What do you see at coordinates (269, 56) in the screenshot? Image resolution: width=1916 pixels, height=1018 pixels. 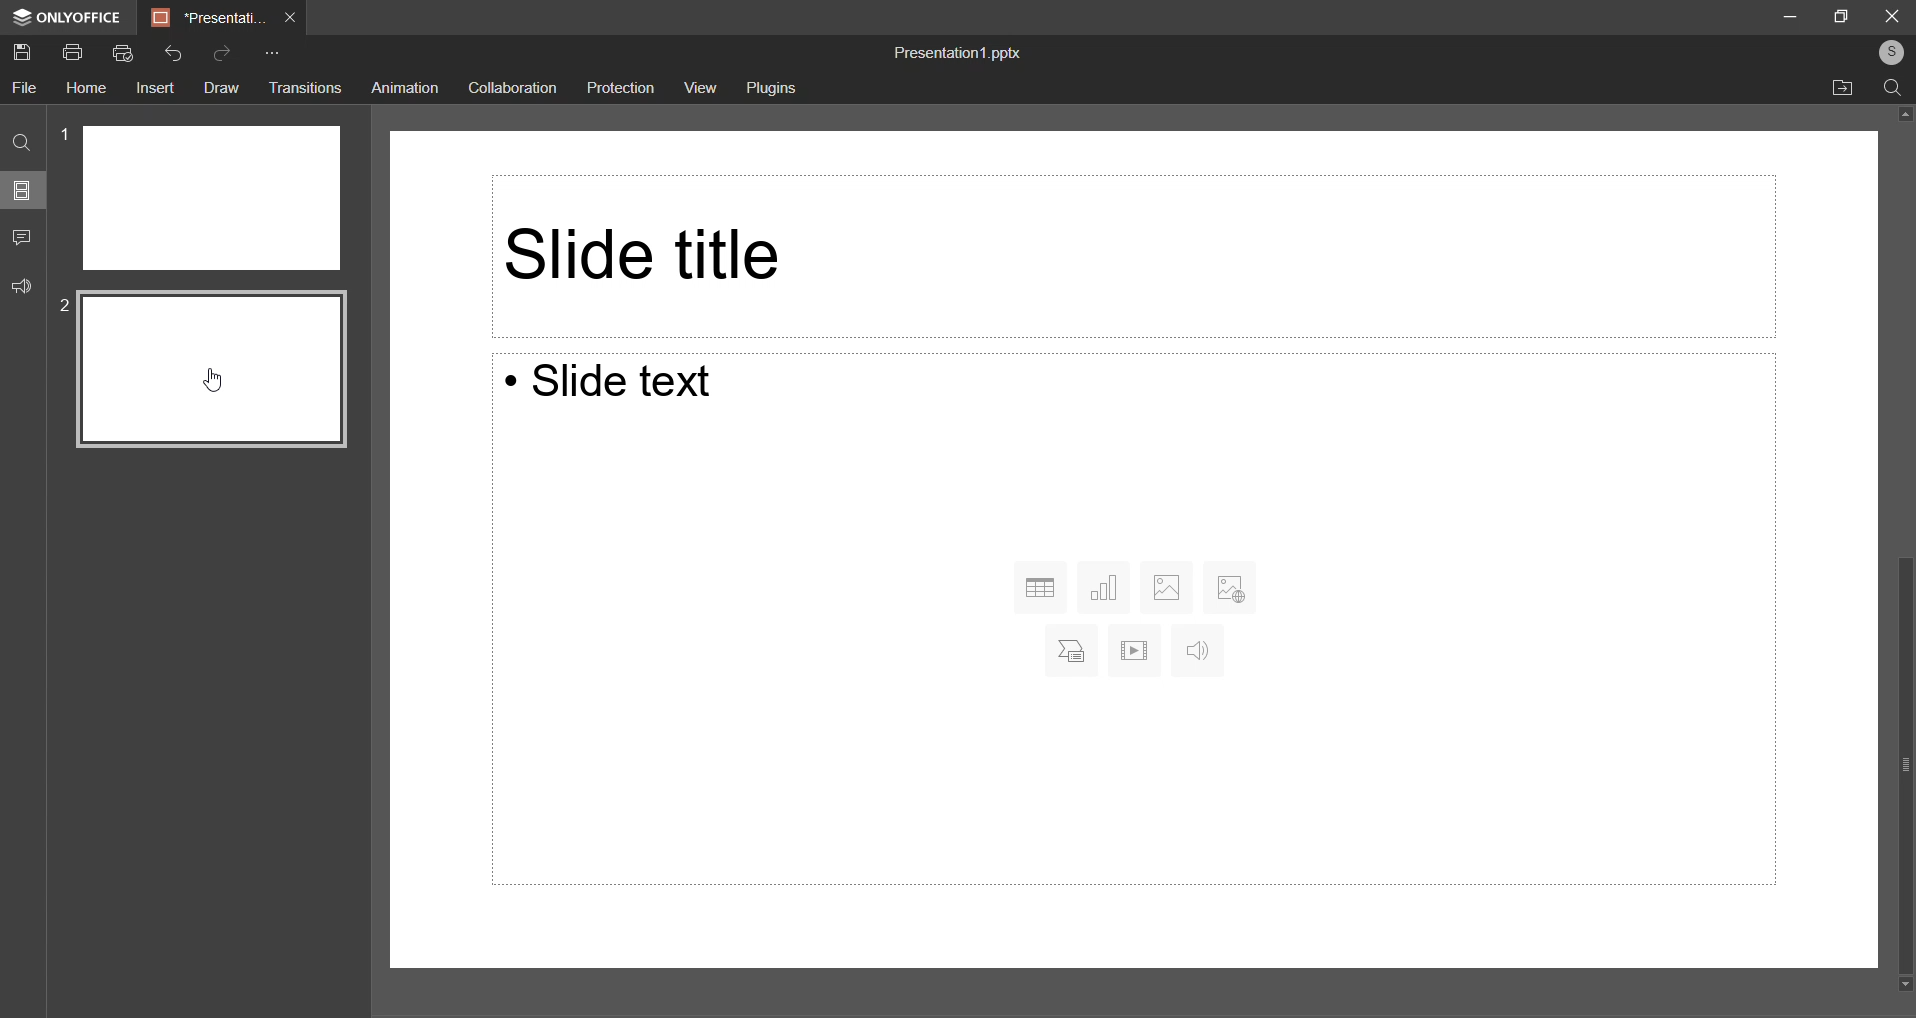 I see `Customize Quick Path` at bounding box center [269, 56].